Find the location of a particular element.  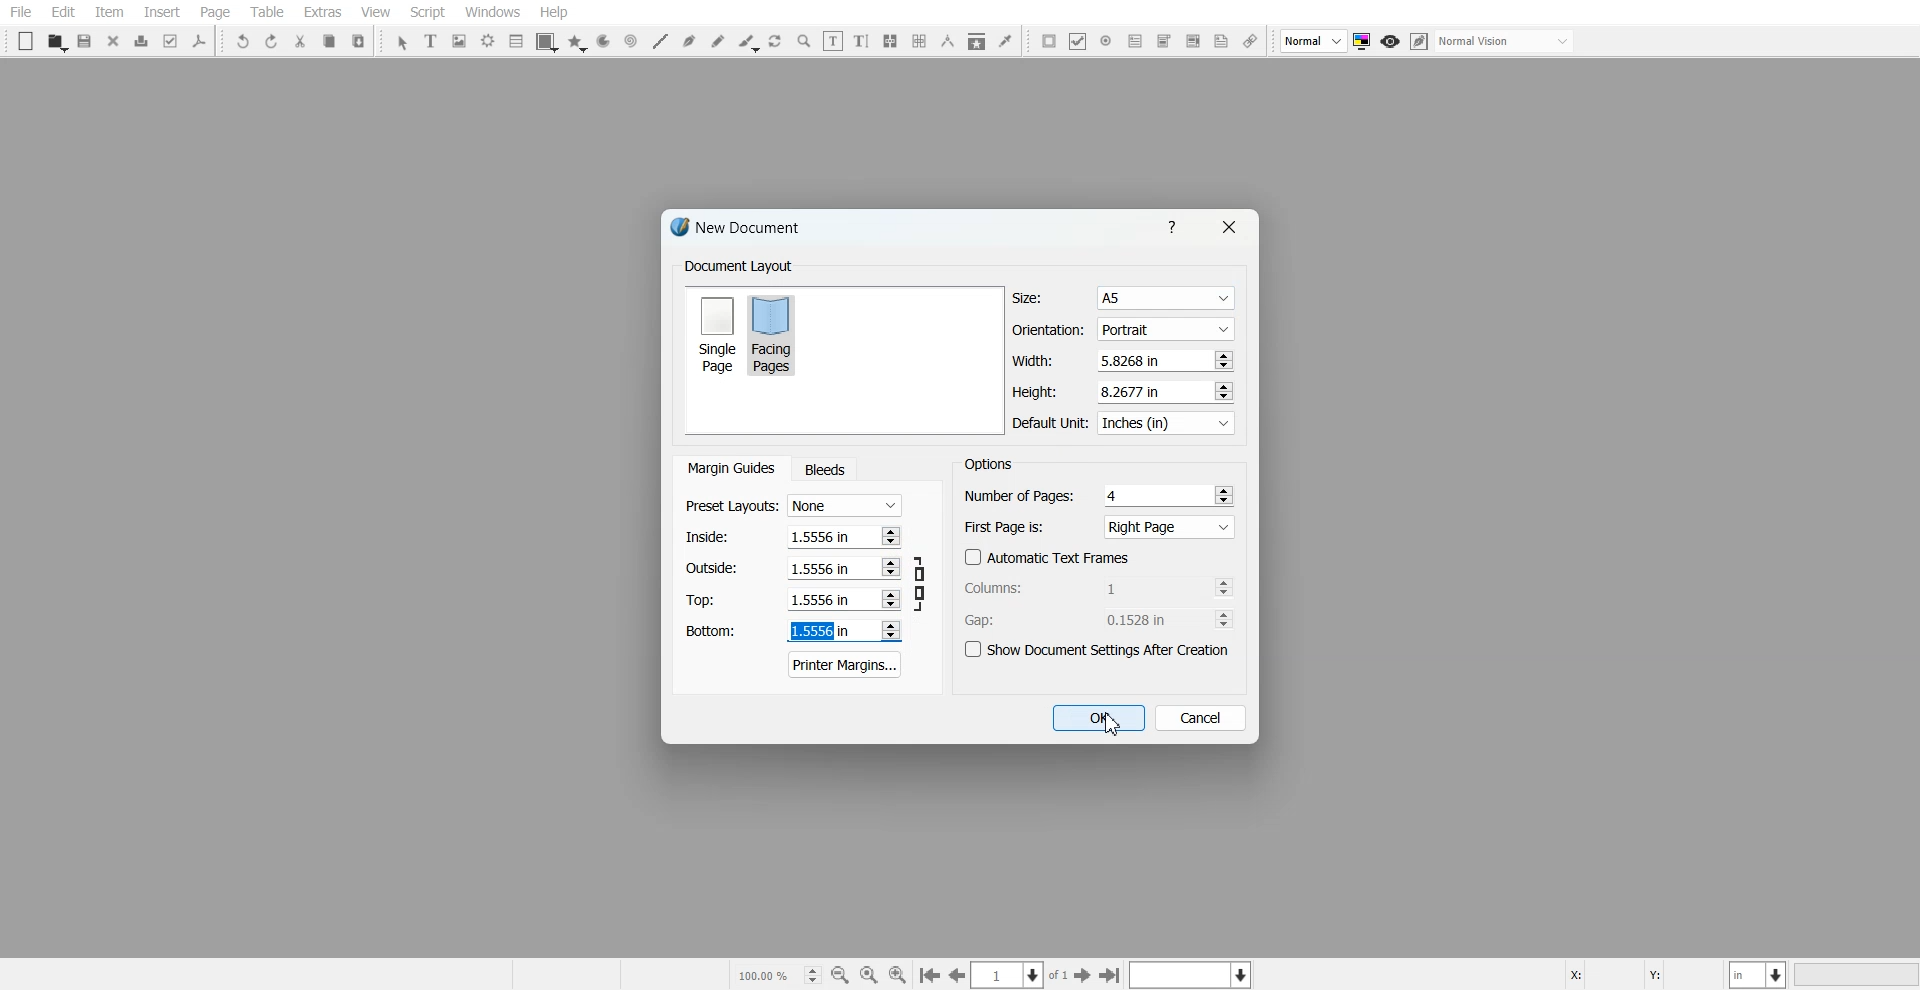

Extras is located at coordinates (322, 12).